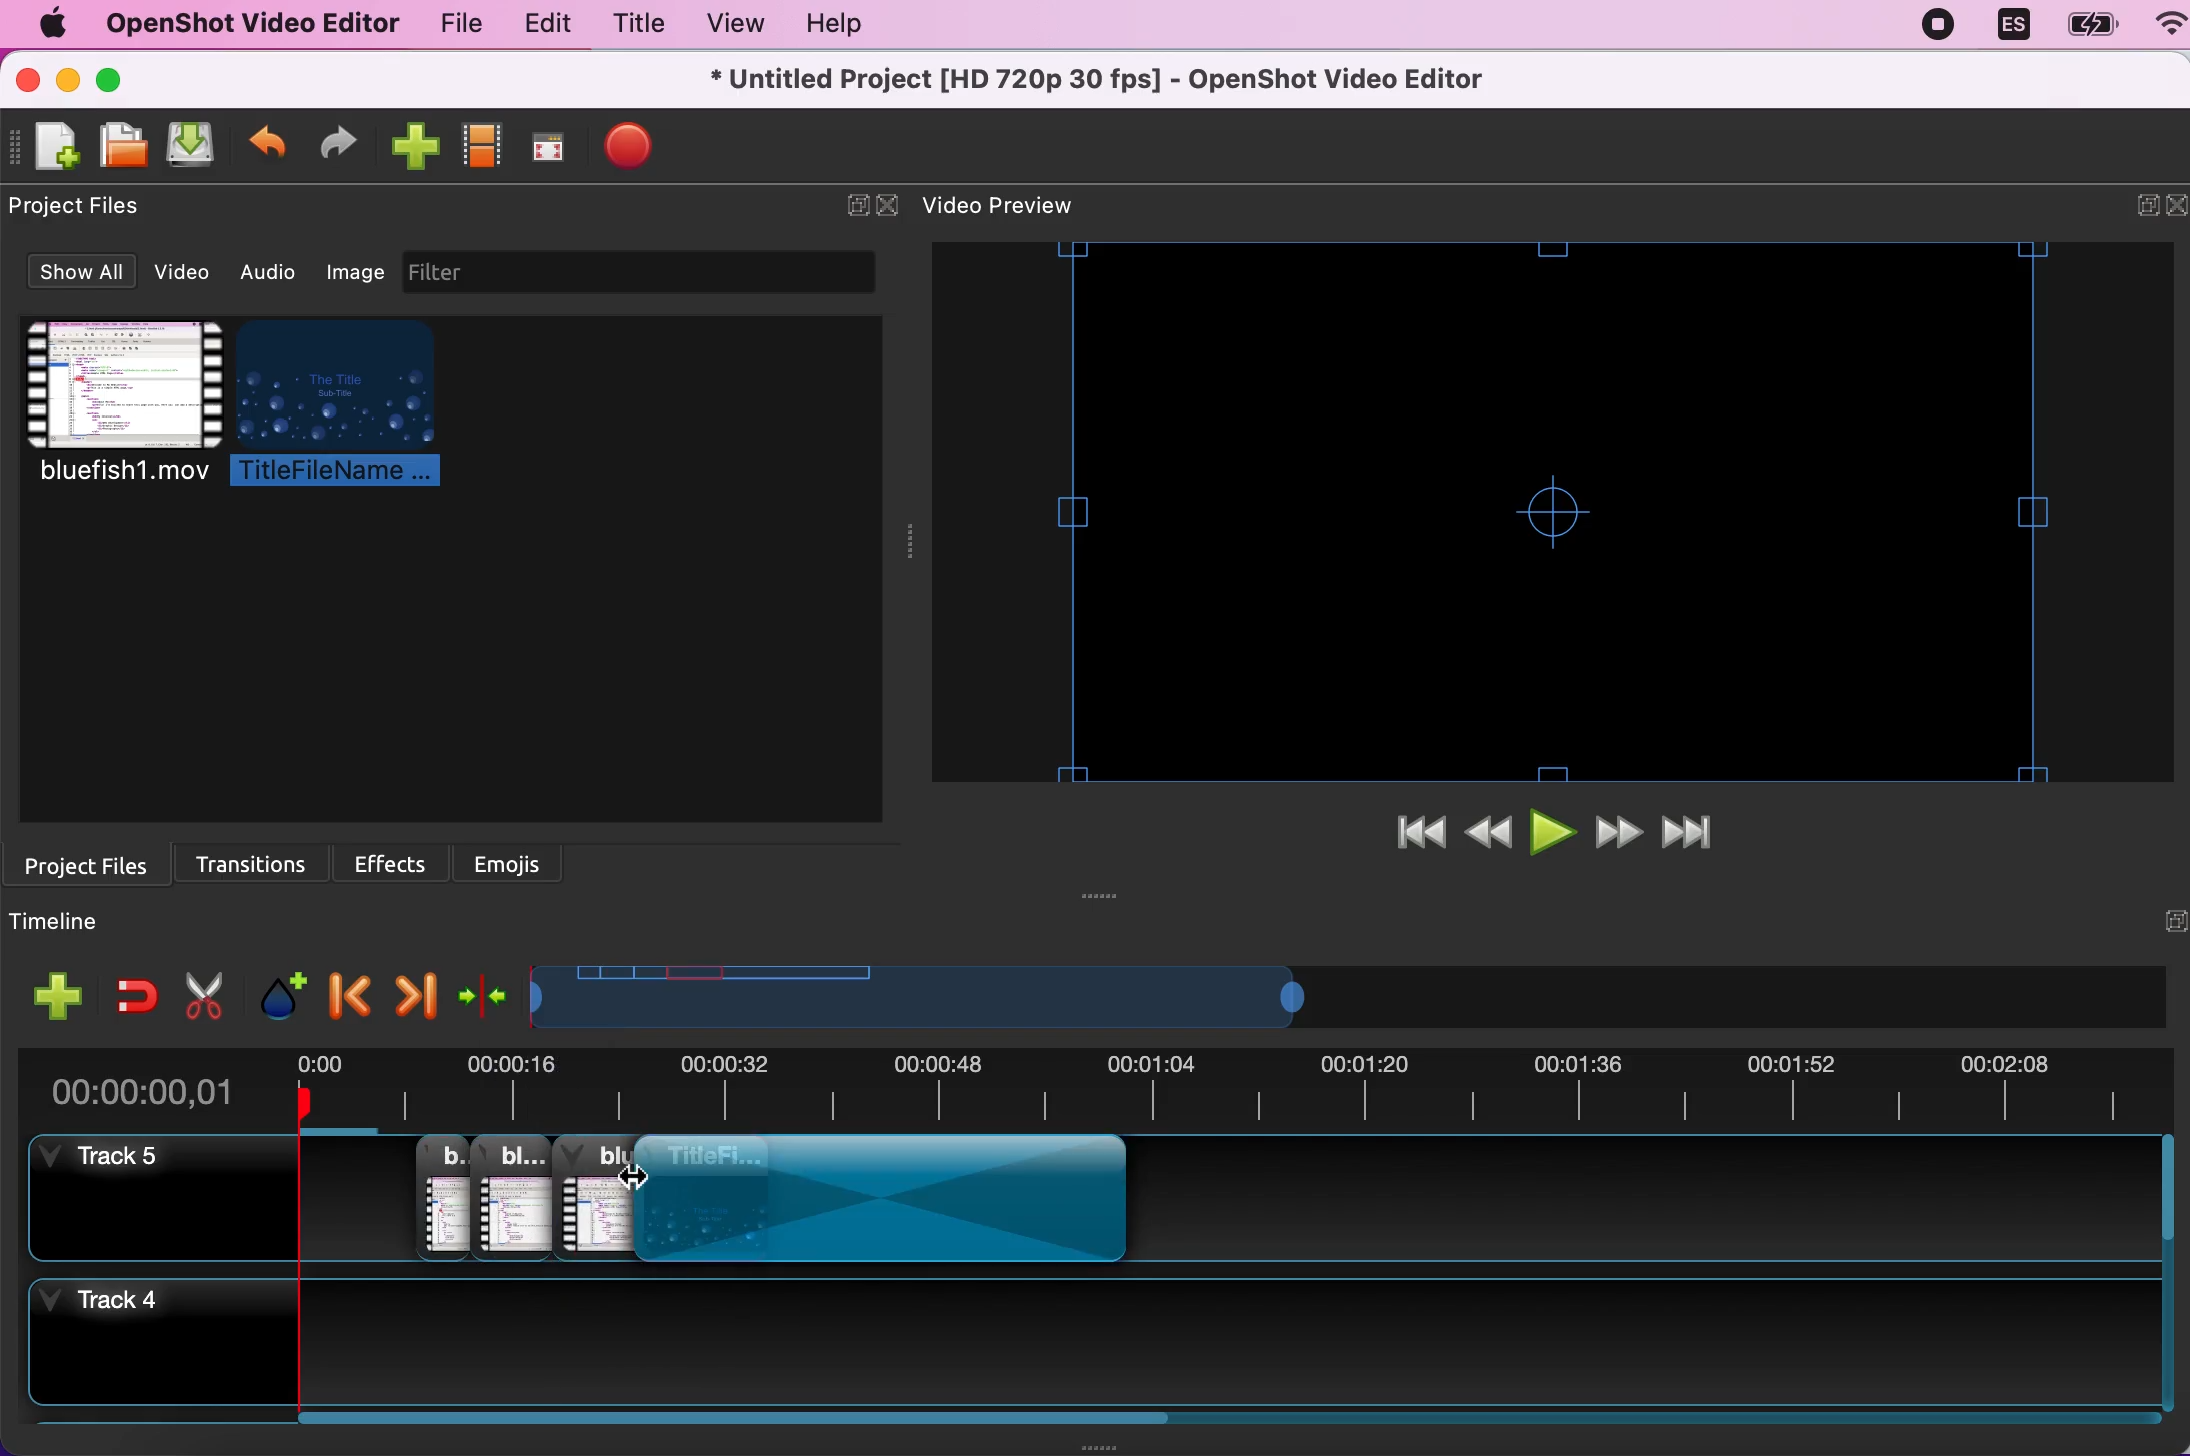  I want to click on full screen, so click(546, 153).